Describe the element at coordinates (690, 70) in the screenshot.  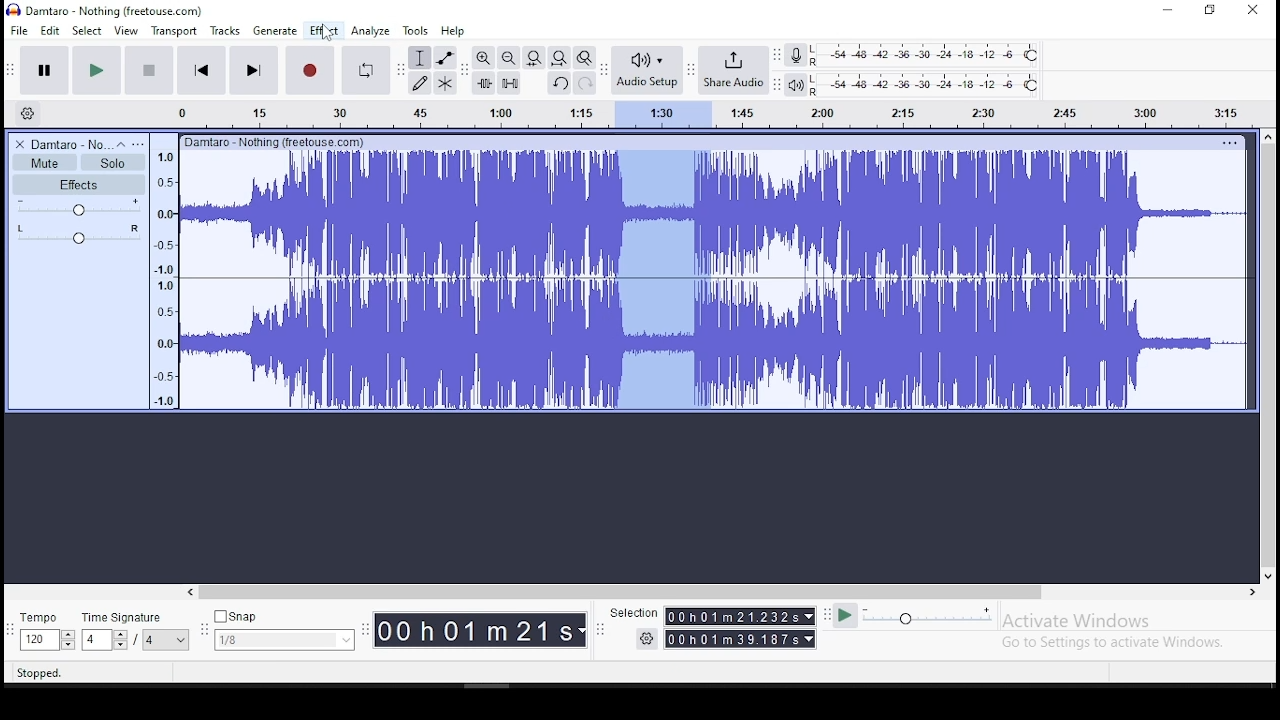
I see `` at that location.